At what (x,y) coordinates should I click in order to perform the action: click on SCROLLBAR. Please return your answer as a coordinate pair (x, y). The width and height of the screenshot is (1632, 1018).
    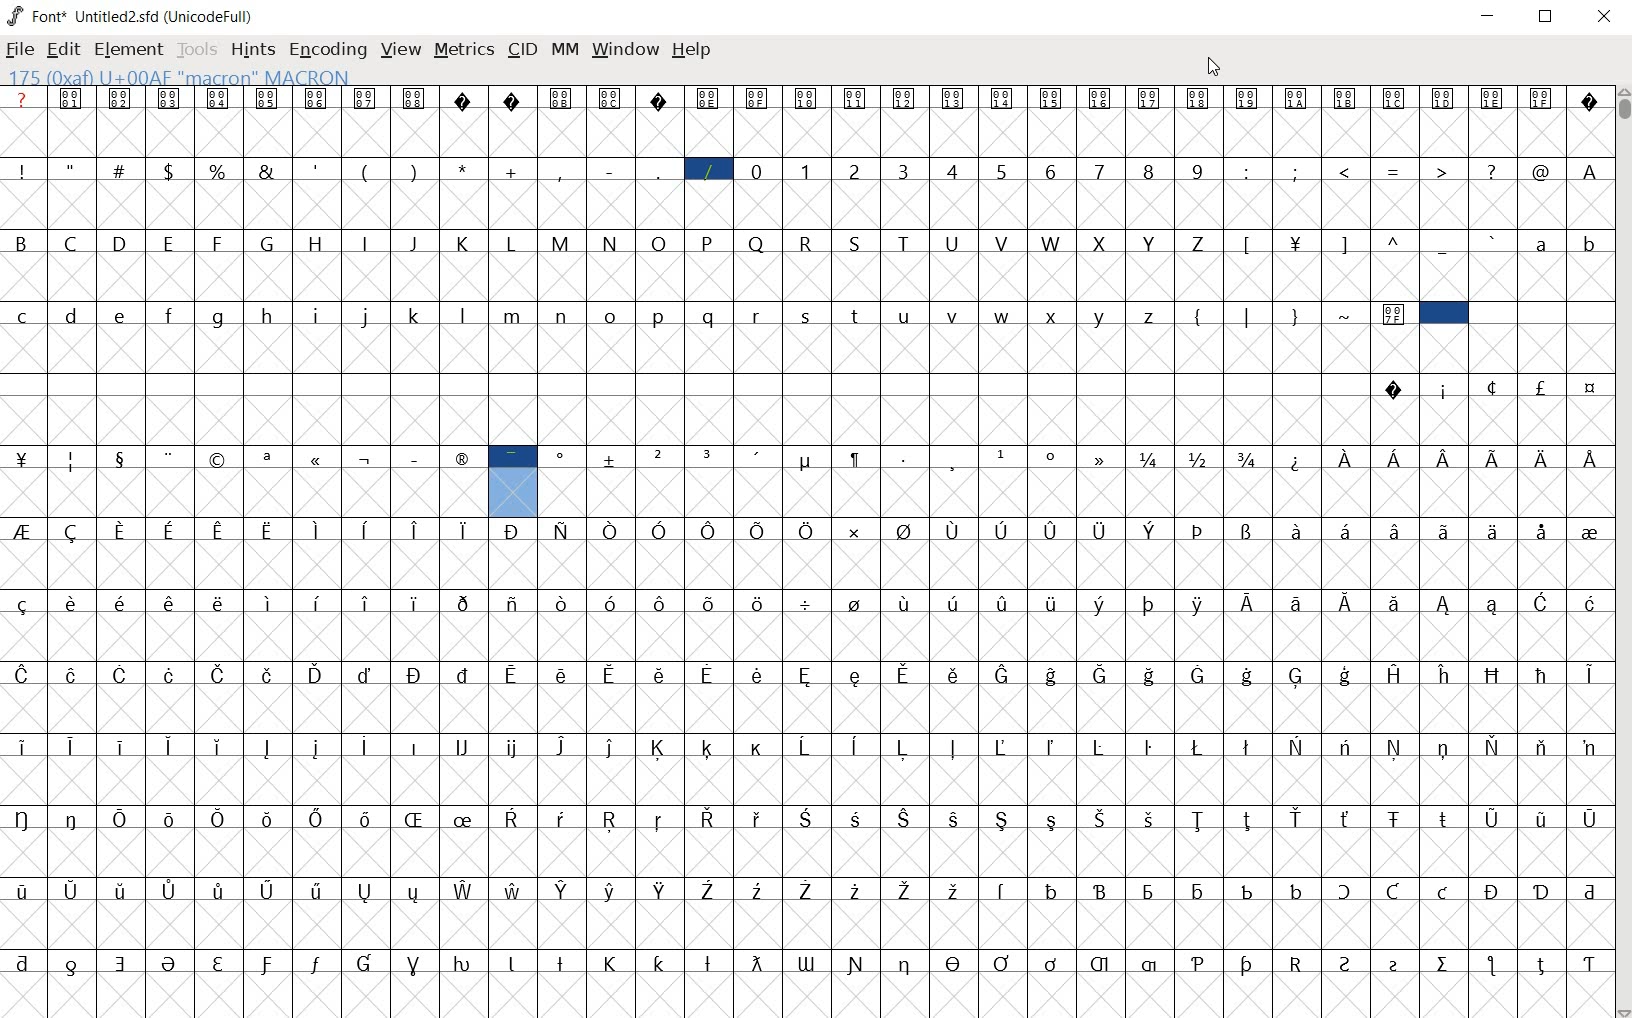
    Looking at the image, I should click on (1622, 553).